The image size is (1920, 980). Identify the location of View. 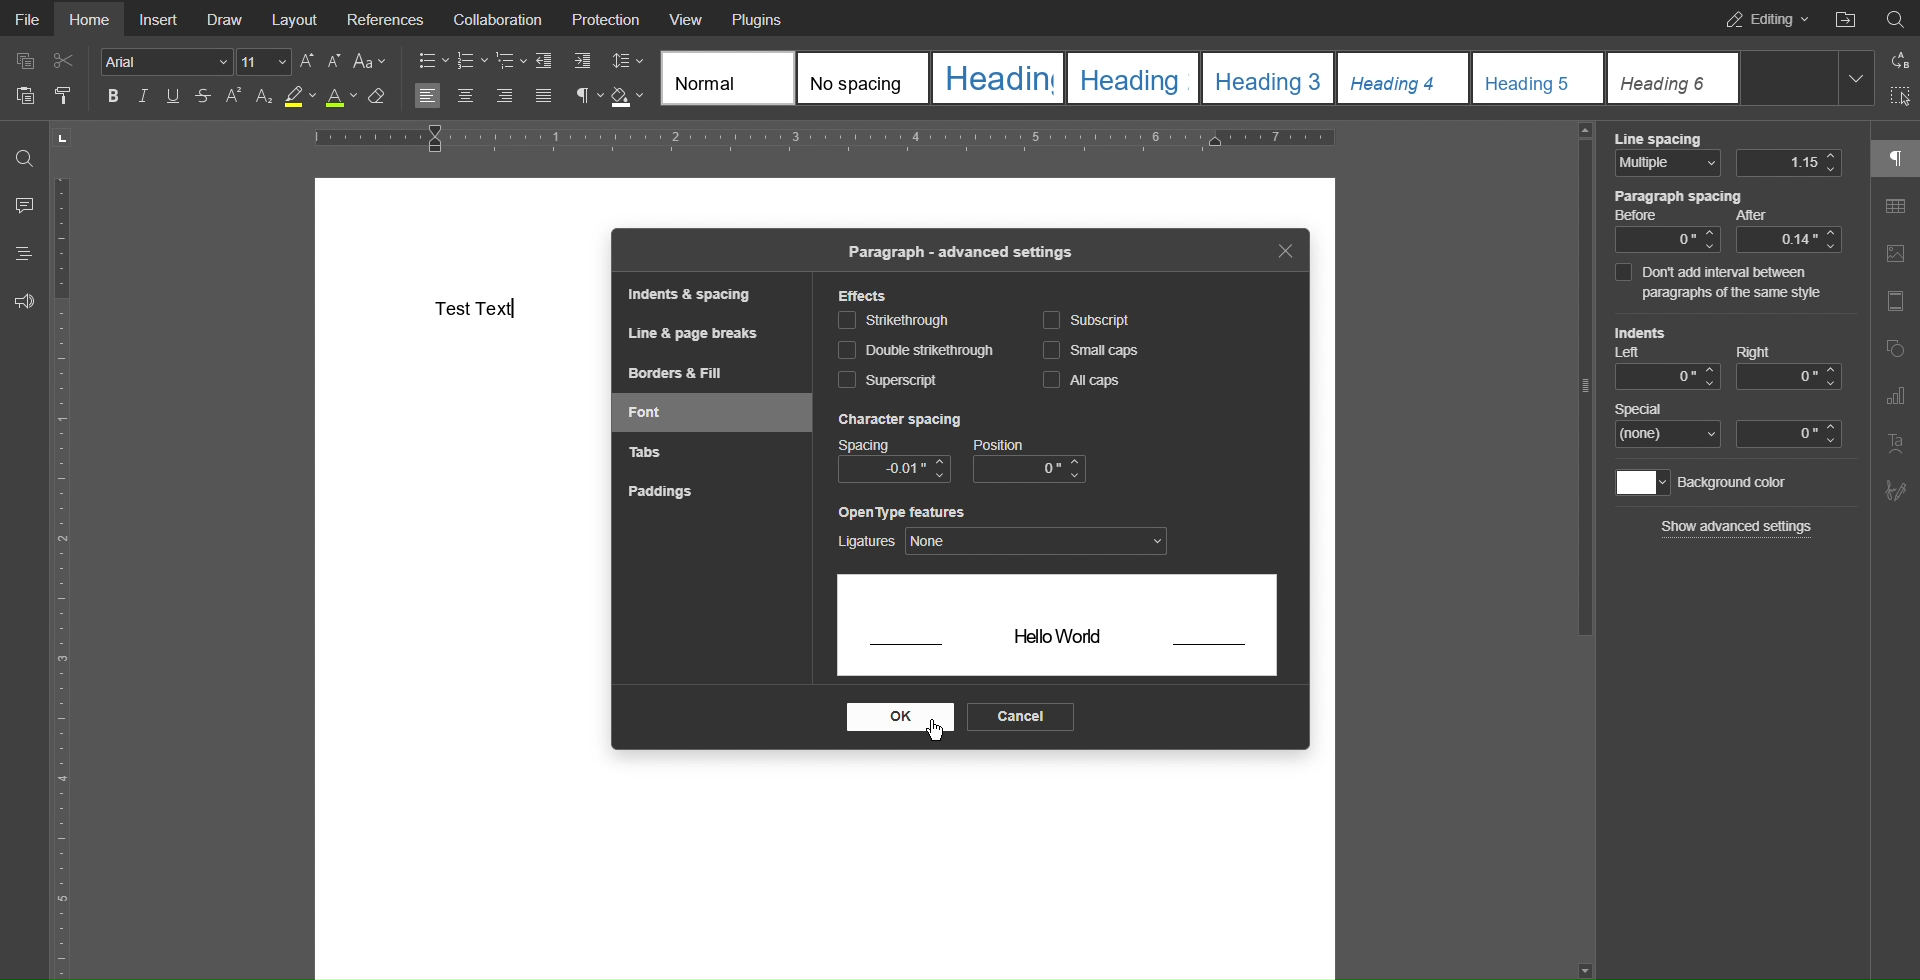
(688, 18).